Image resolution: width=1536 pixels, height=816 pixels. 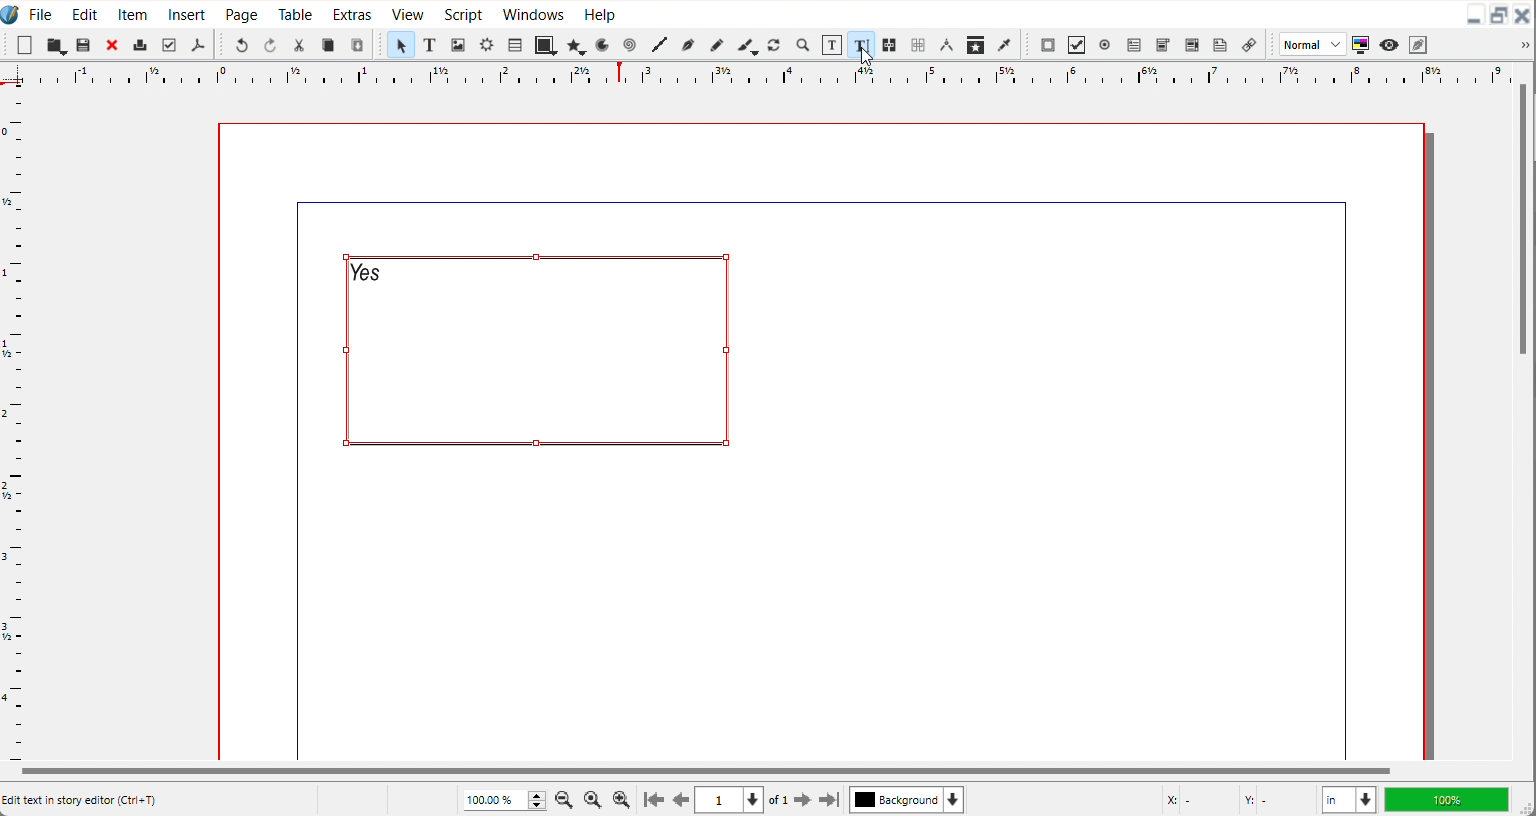 I want to click on Close, so click(x=1523, y=16).